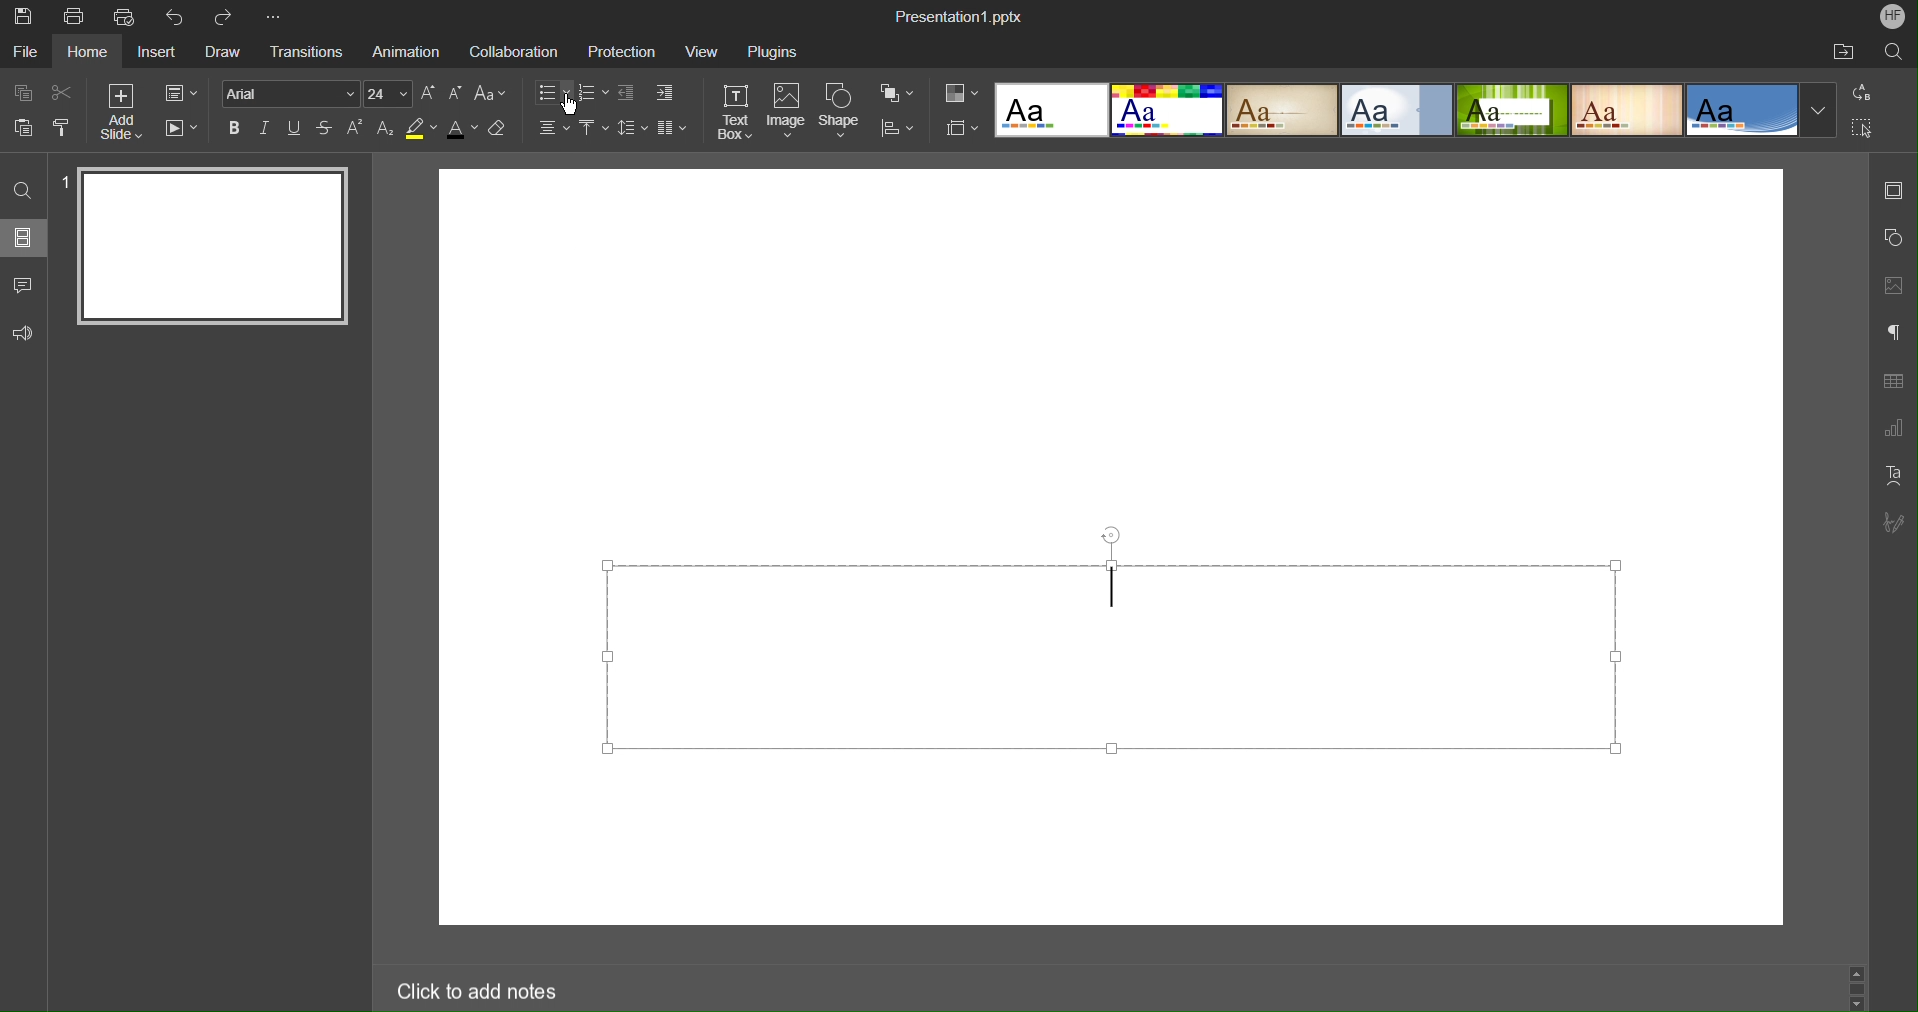 The image size is (1918, 1012). What do you see at coordinates (181, 92) in the screenshot?
I see `Slide Settings` at bounding box center [181, 92].